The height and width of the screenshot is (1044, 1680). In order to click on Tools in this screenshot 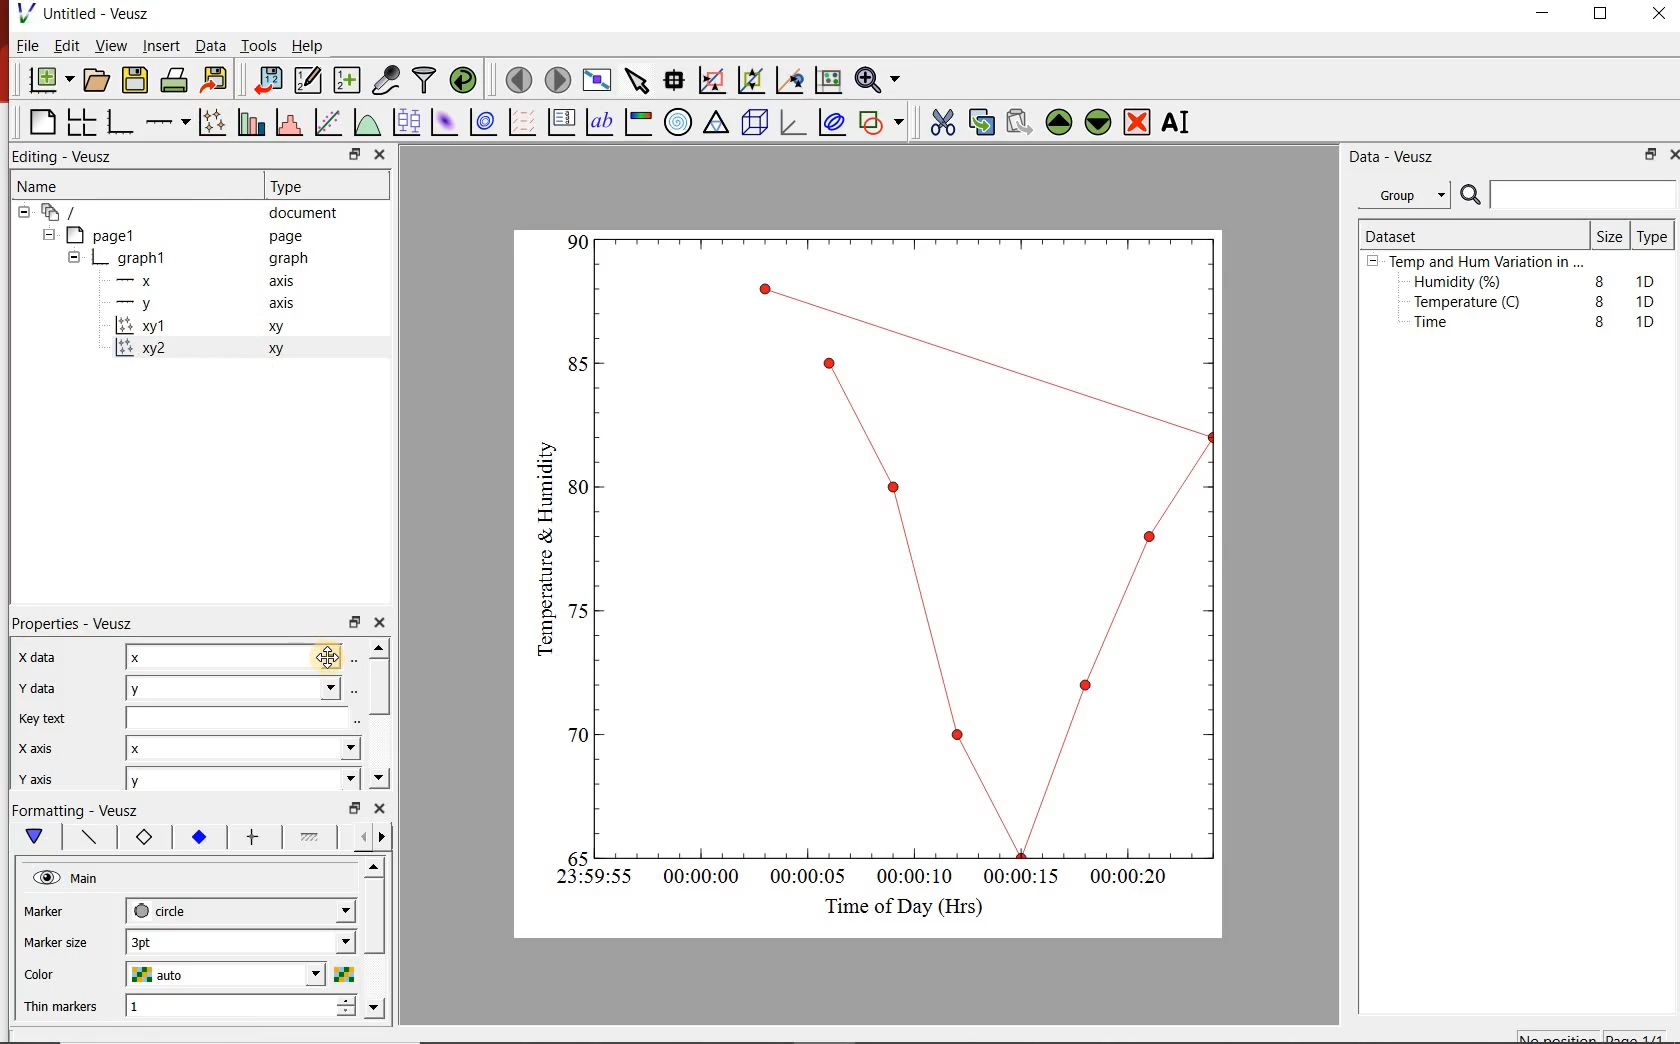, I will do `click(257, 46)`.